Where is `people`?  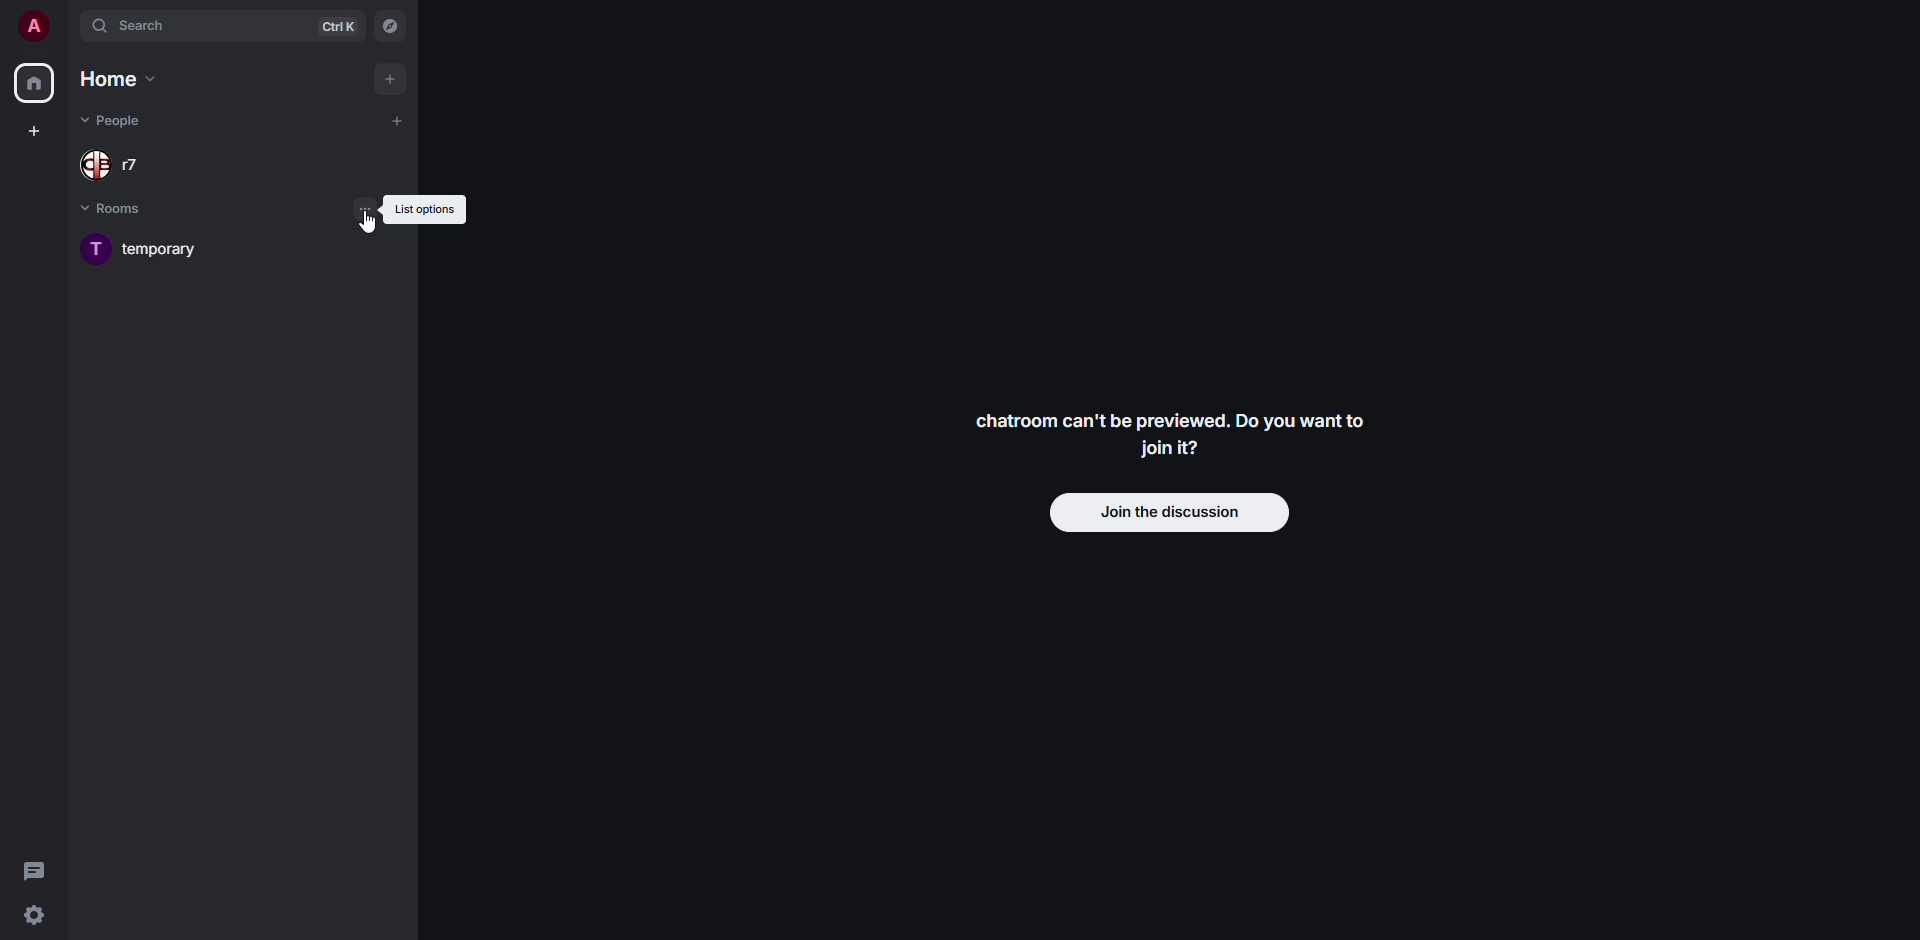
people is located at coordinates (118, 118).